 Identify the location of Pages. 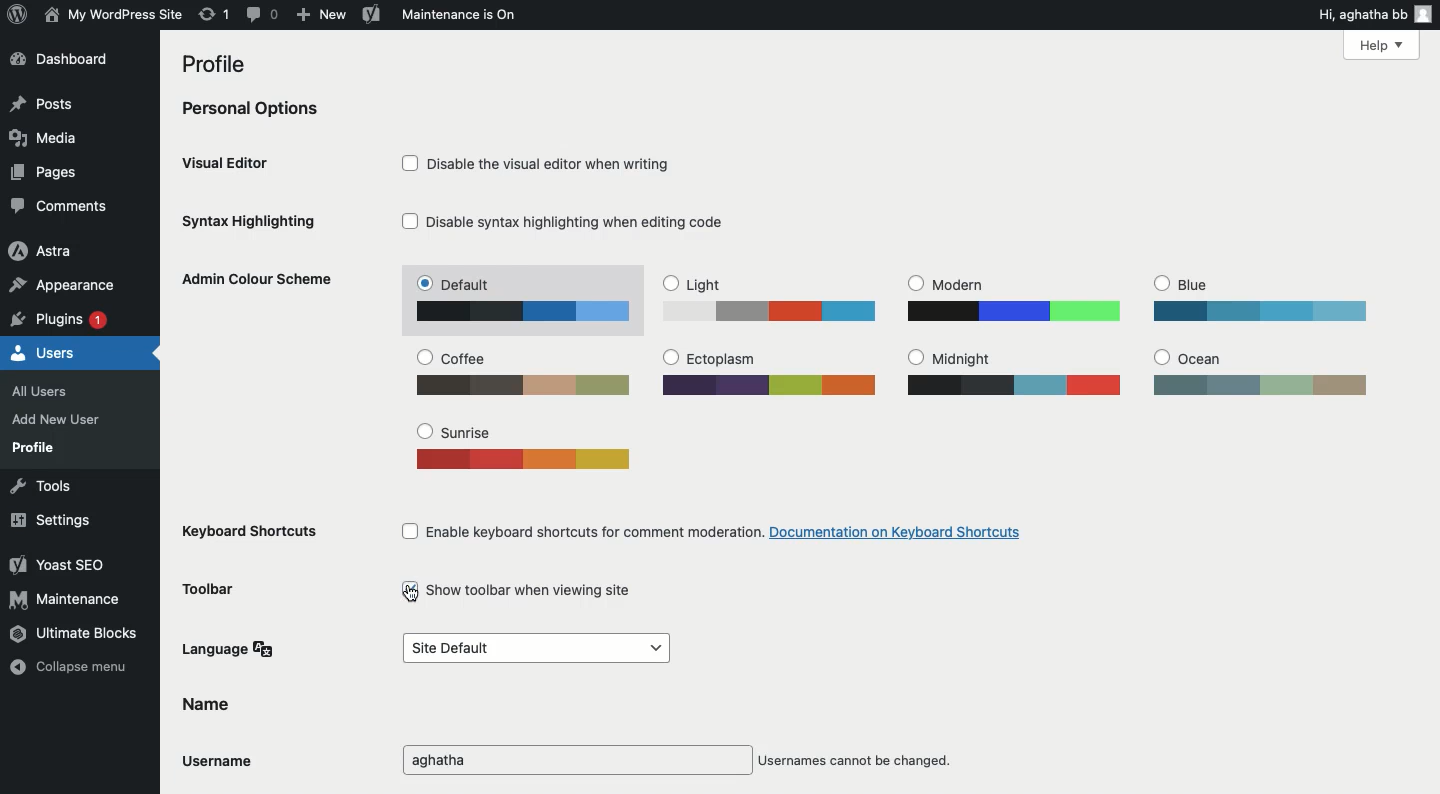
(45, 170).